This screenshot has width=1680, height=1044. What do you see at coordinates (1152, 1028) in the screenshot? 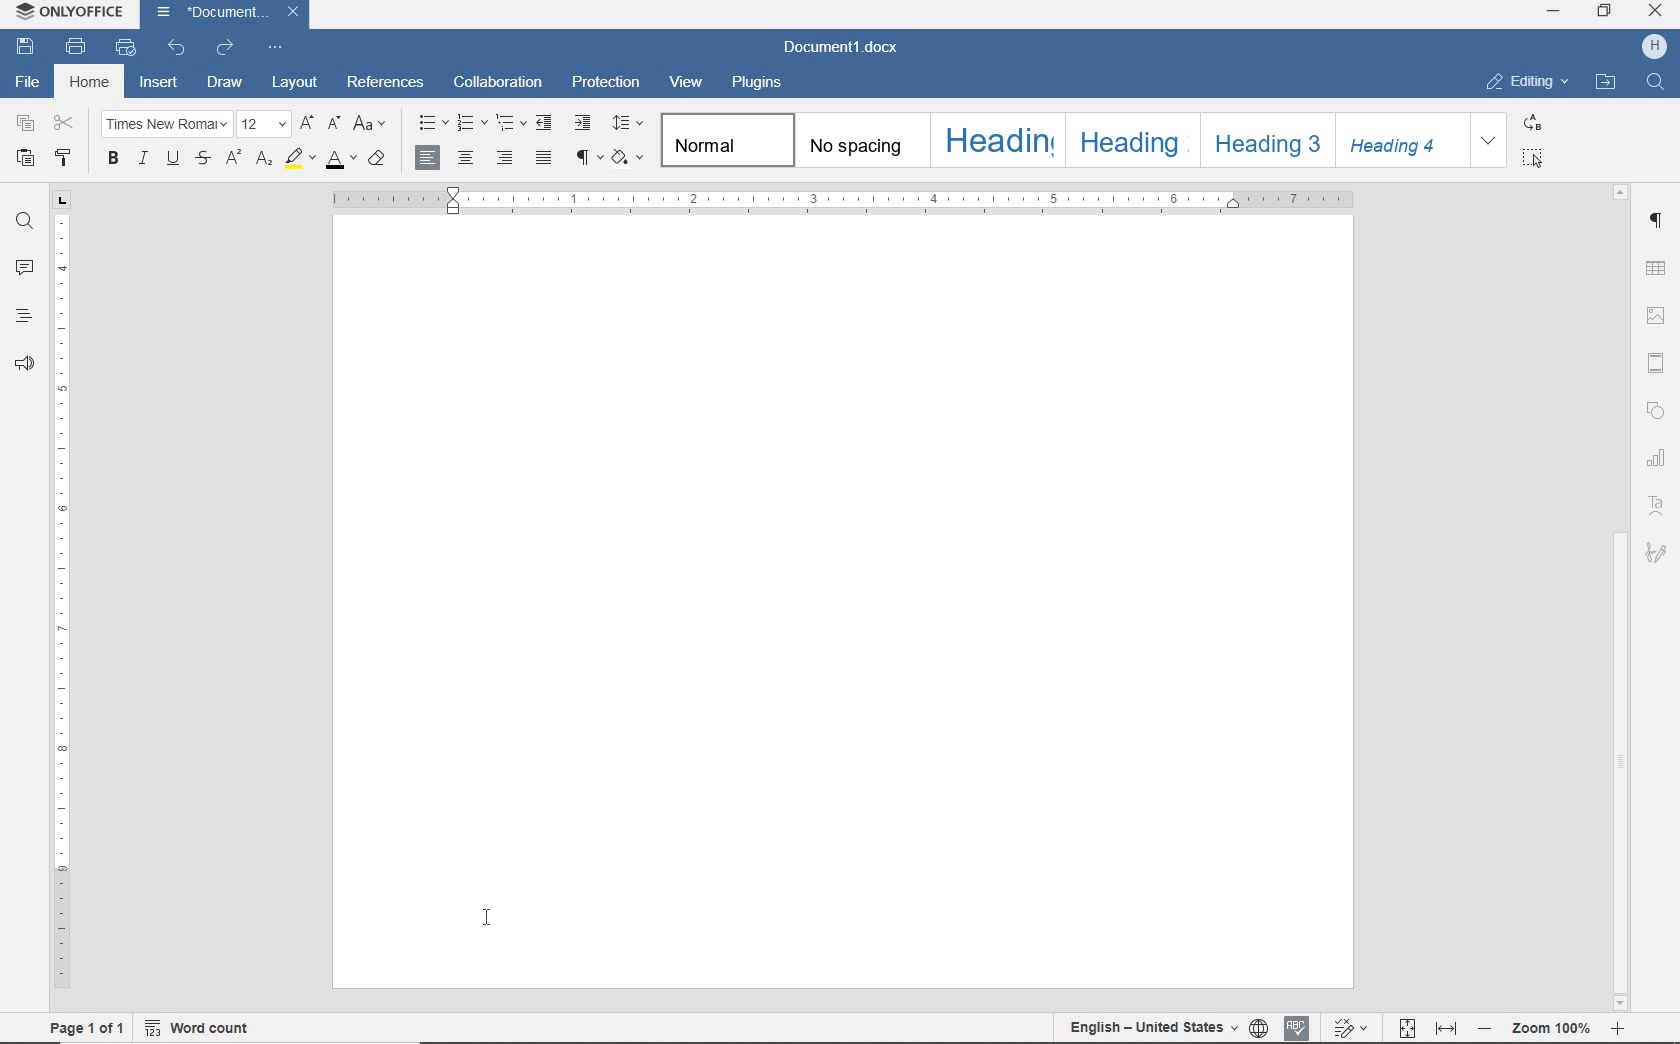
I see `English -United States` at bounding box center [1152, 1028].